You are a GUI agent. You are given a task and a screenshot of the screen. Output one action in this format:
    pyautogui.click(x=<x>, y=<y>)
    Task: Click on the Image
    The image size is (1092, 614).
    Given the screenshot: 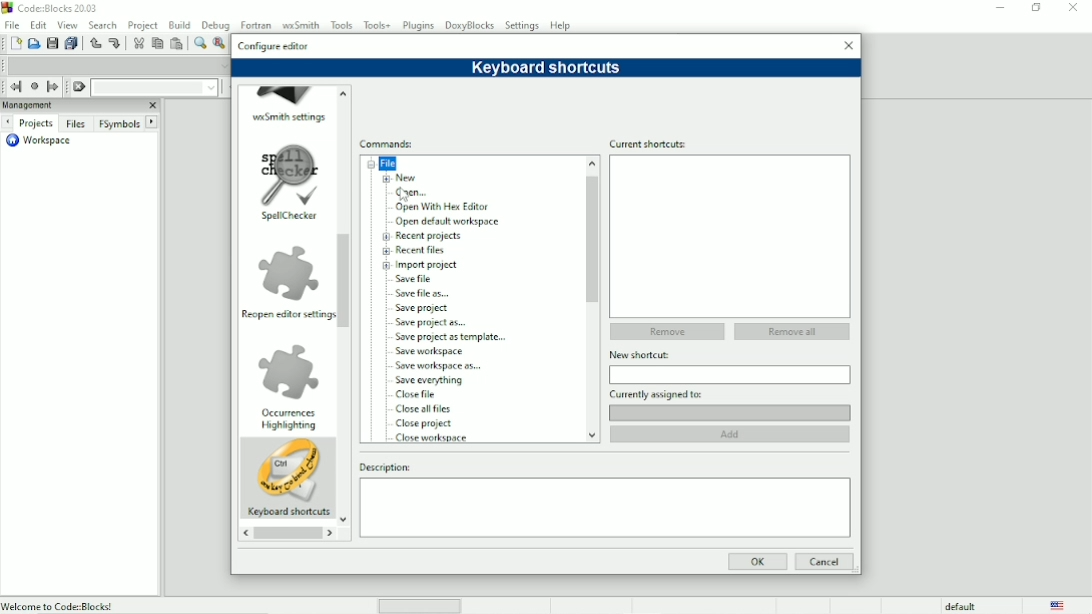 What is the action you would take?
    pyautogui.click(x=291, y=369)
    